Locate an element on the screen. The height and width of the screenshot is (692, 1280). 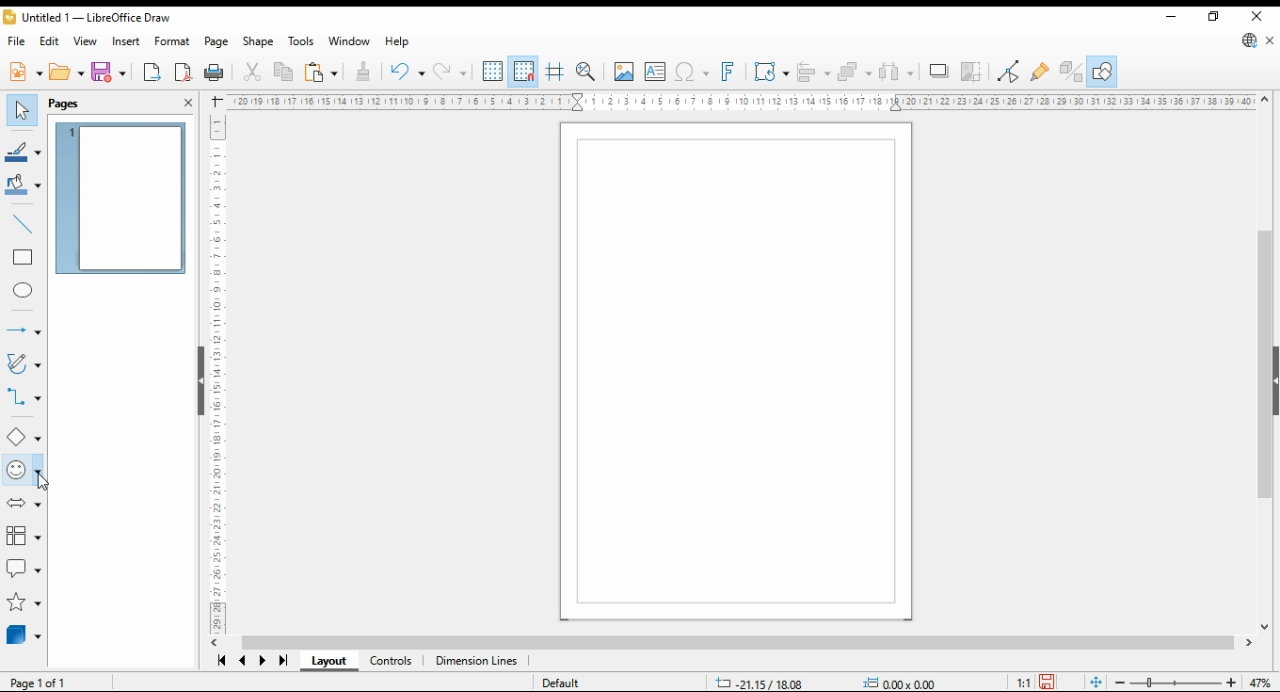
transformations is located at coordinates (771, 71).